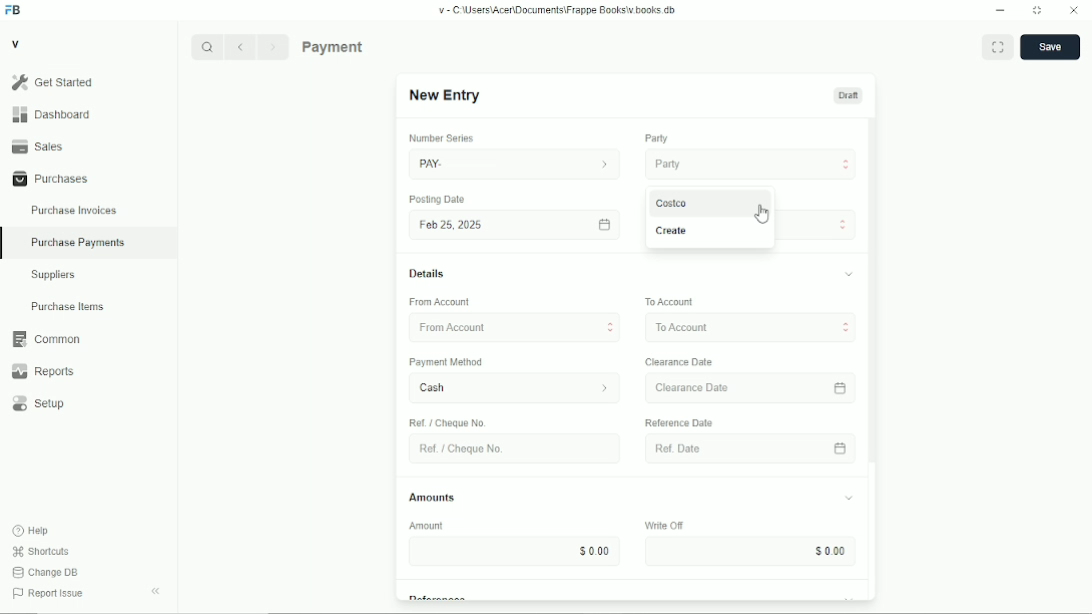 This screenshot has height=614, width=1092. What do you see at coordinates (437, 139) in the screenshot?
I see `number series` at bounding box center [437, 139].